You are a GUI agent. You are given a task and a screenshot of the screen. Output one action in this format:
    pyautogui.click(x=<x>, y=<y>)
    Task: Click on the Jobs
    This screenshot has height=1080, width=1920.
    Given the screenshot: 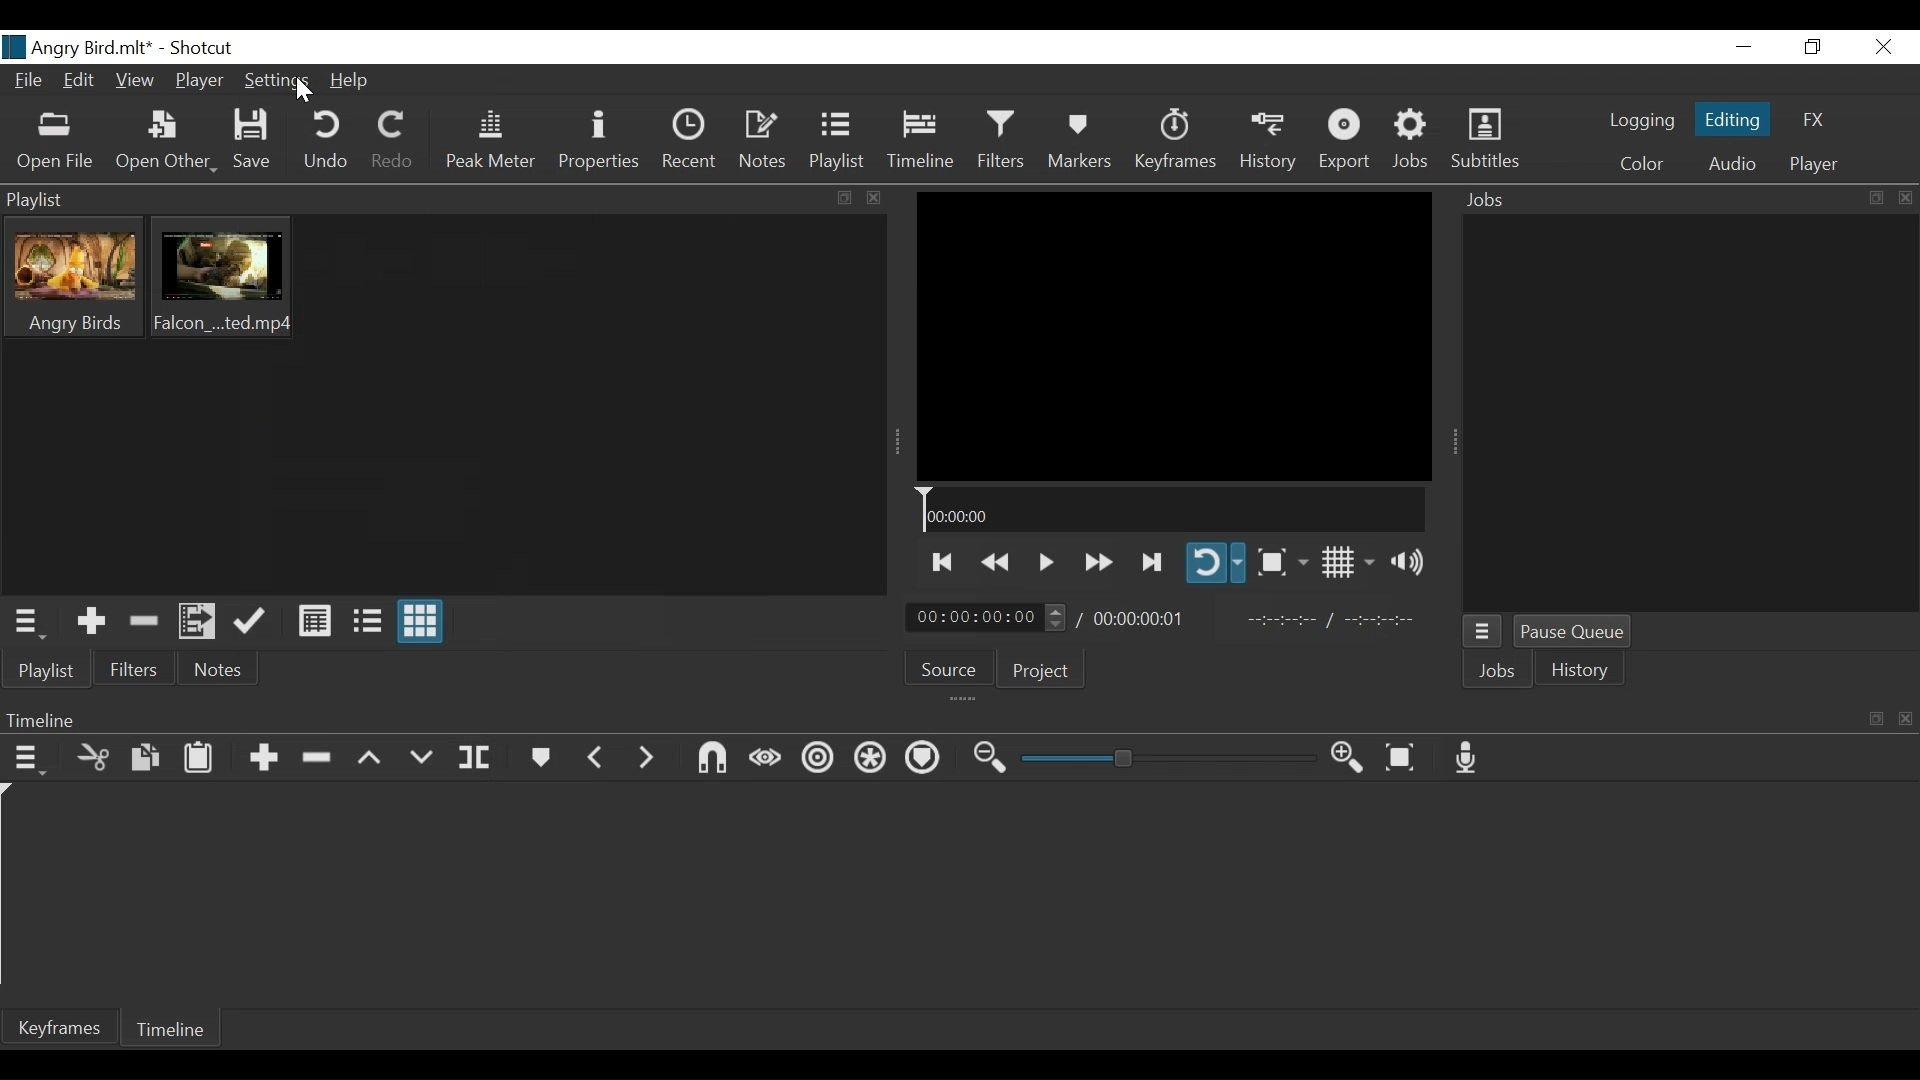 What is the action you would take?
    pyautogui.click(x=1498, y=671)
    